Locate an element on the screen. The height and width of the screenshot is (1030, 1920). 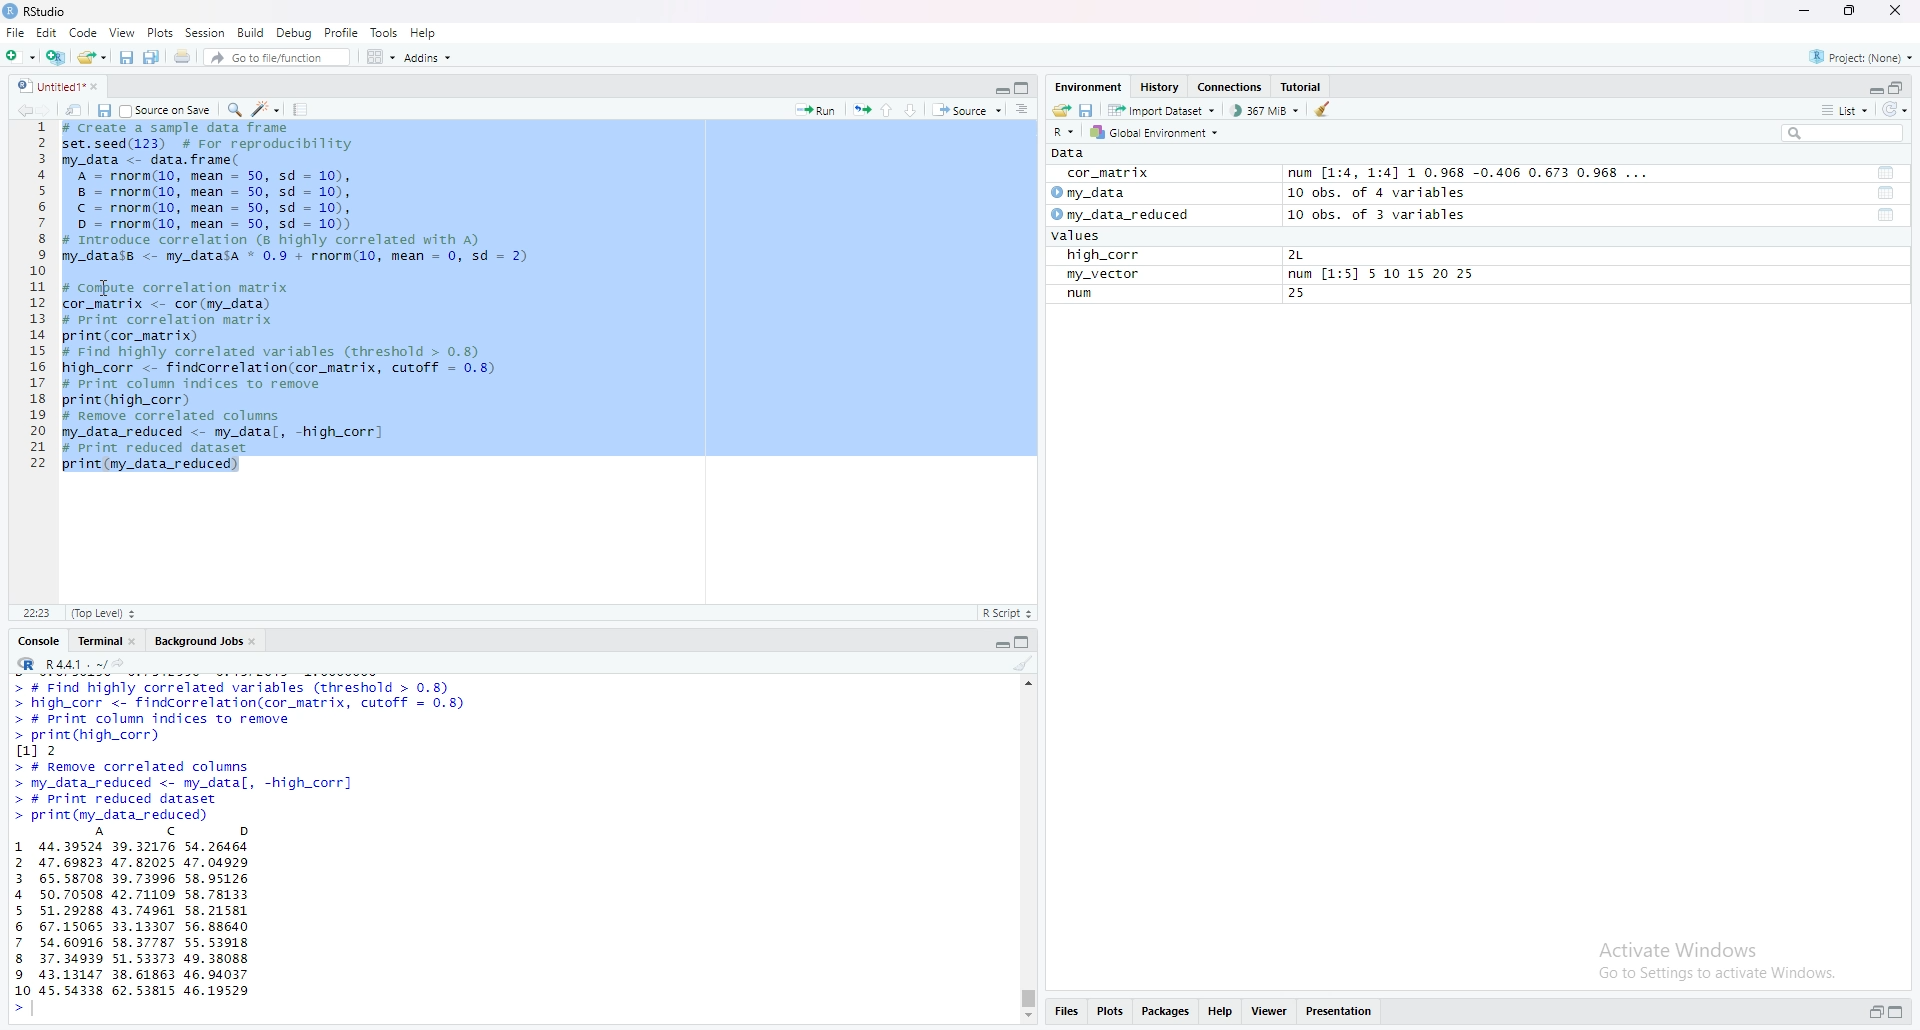
reload is located at coordinates (1894, 110).